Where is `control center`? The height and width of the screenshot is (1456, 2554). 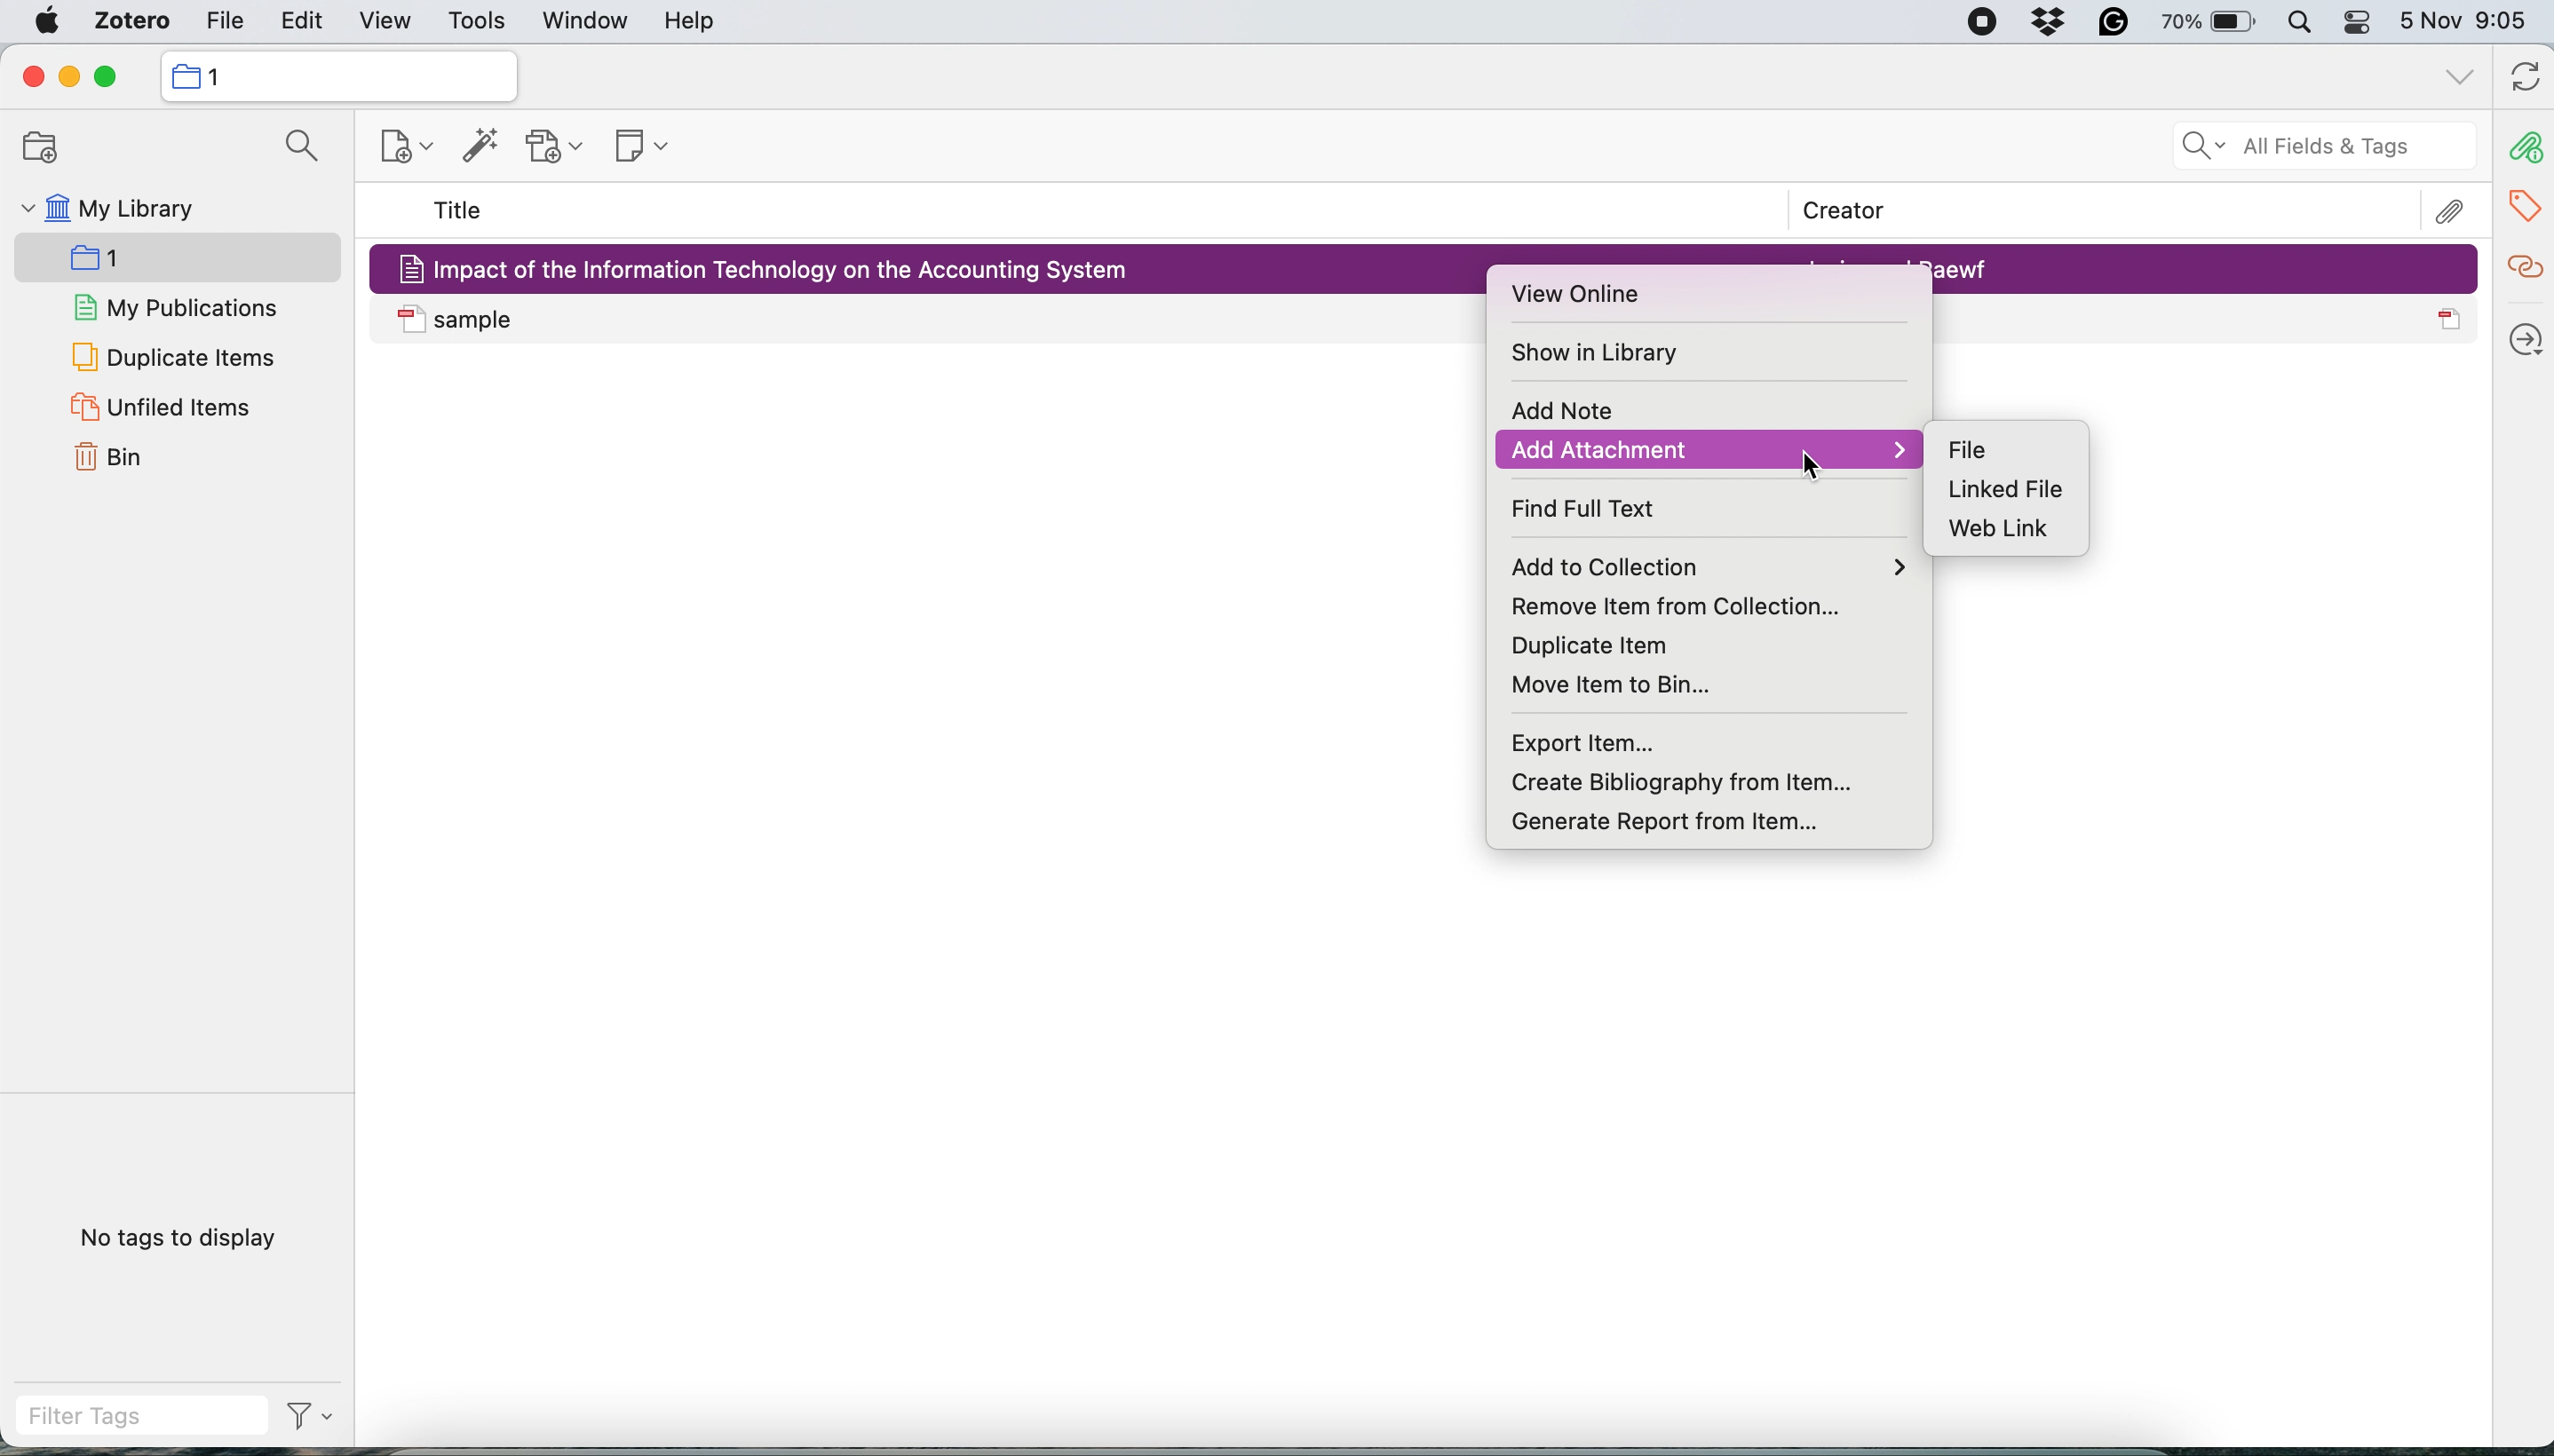 control center is located at coordinates (2358, 26).